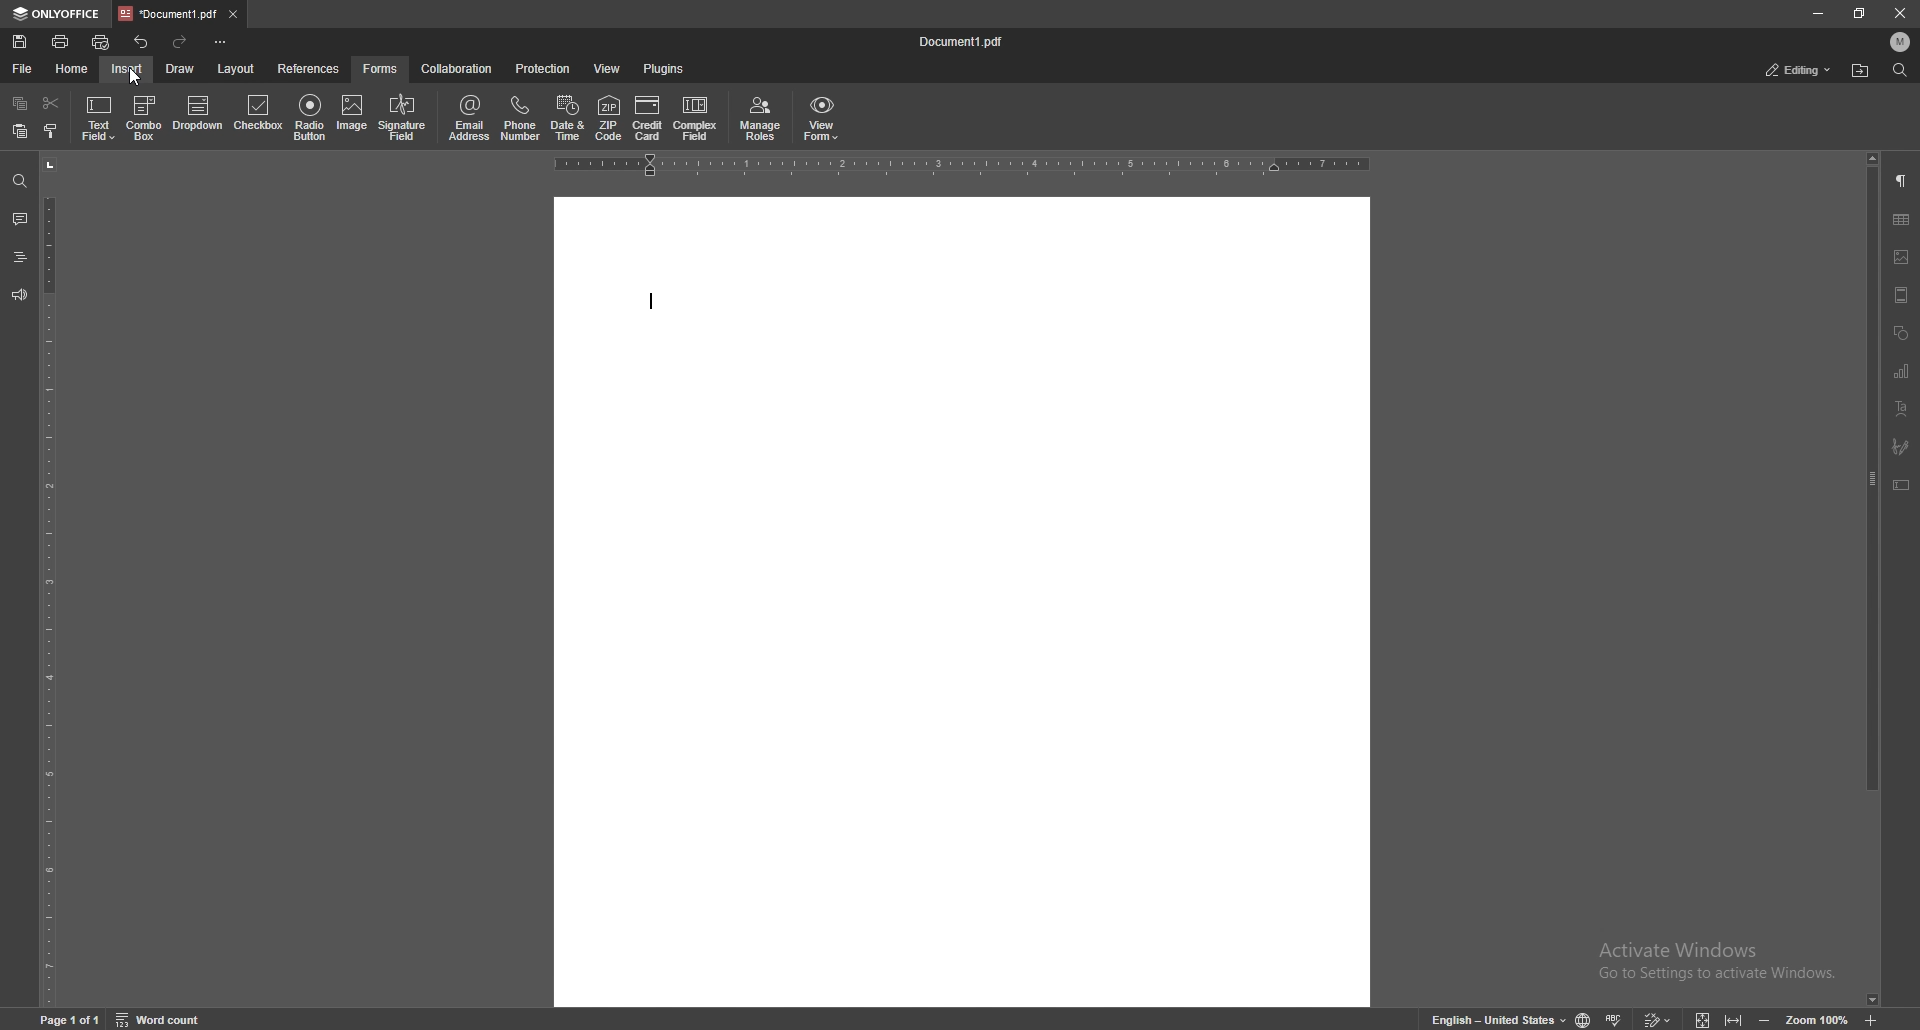 Image resolution: width=1920 pixels, height=1030 pixels. Describe the element at coordinates (567, 117) in the screenshot. I see `date and time` at that location.